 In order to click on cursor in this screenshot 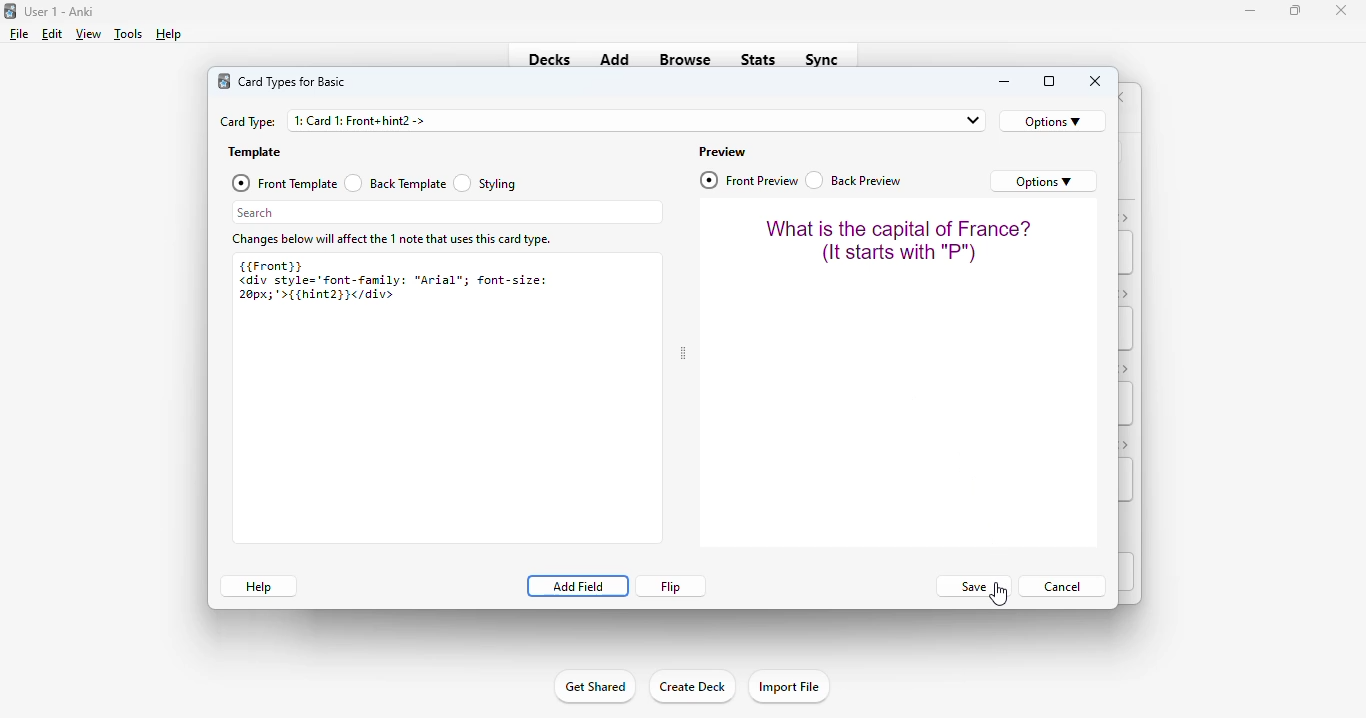, I will do `click(998, 594)`.